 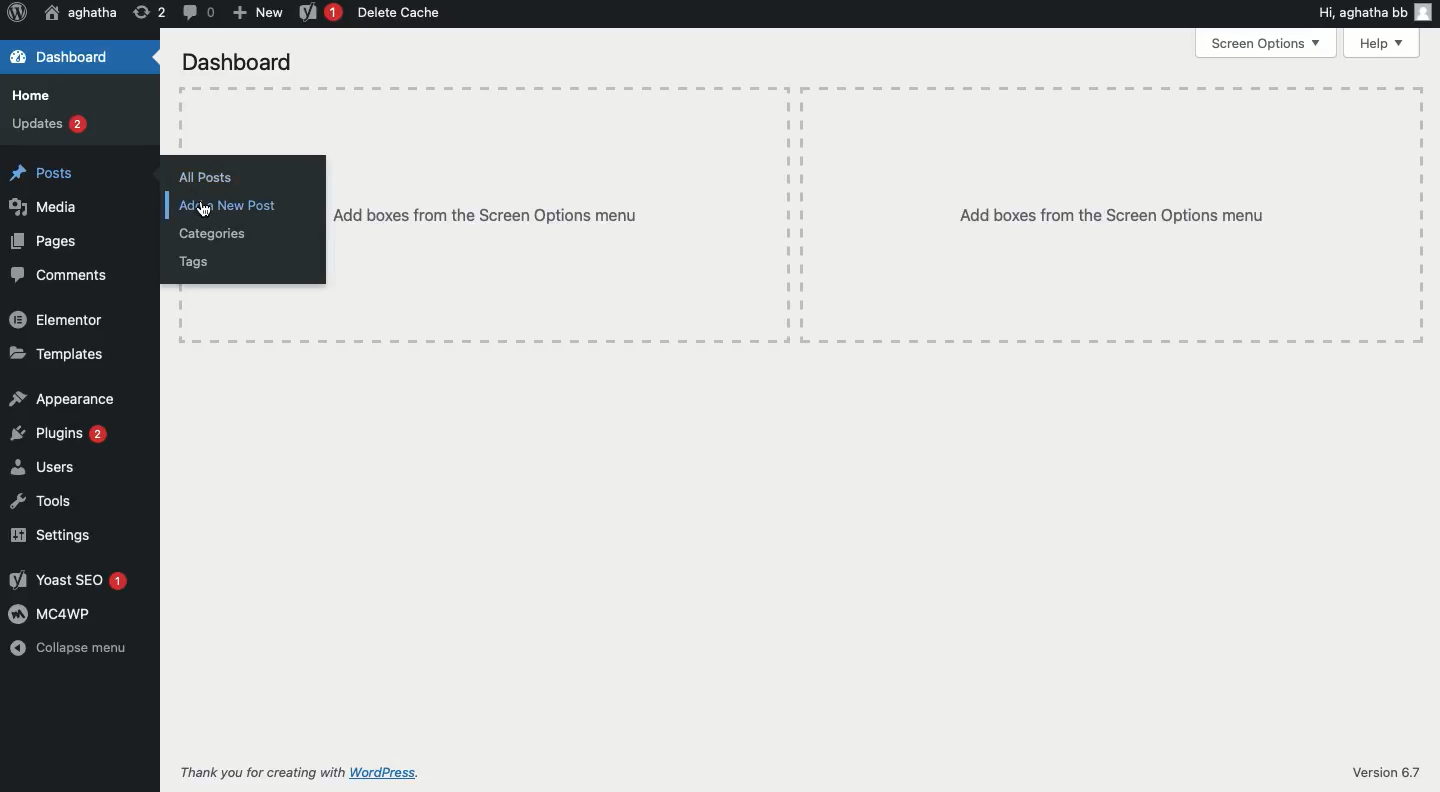 I want to click on Table line, so click(x=181, y=125).